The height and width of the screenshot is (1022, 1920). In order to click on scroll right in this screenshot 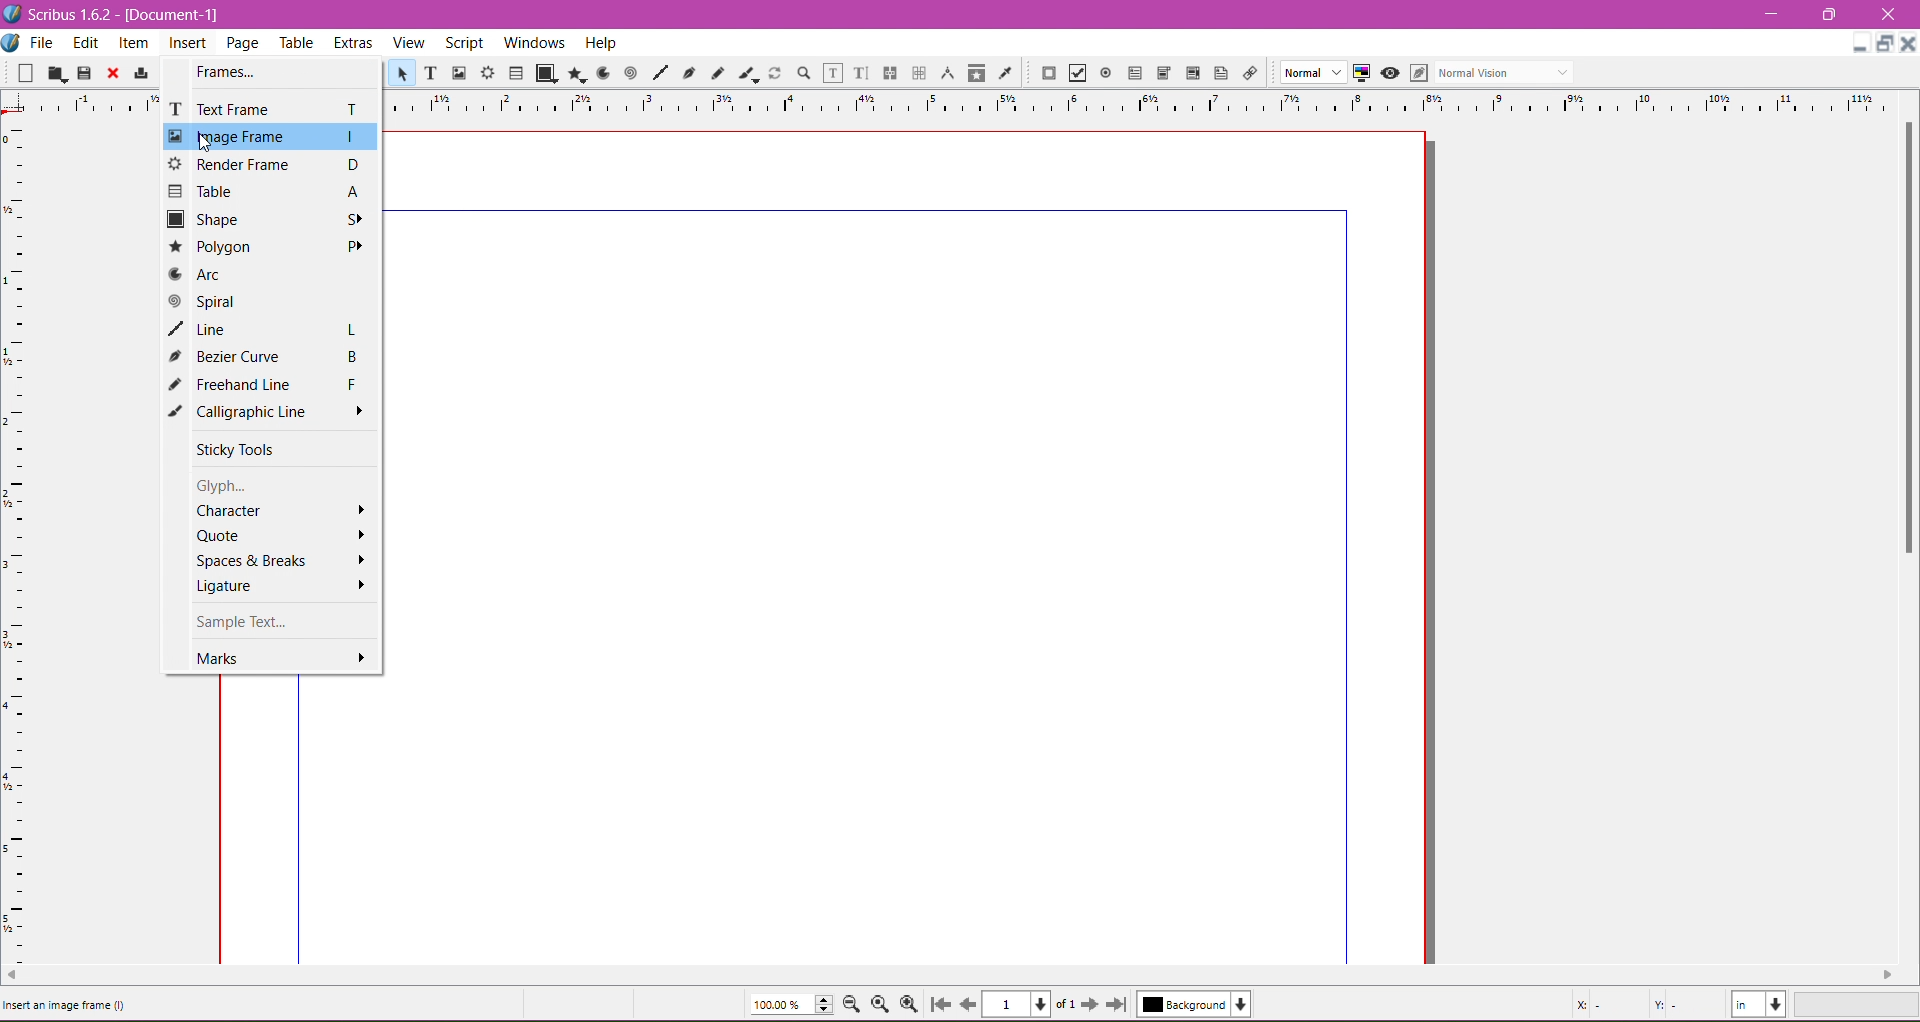, I will do `click(1896, 975)`.